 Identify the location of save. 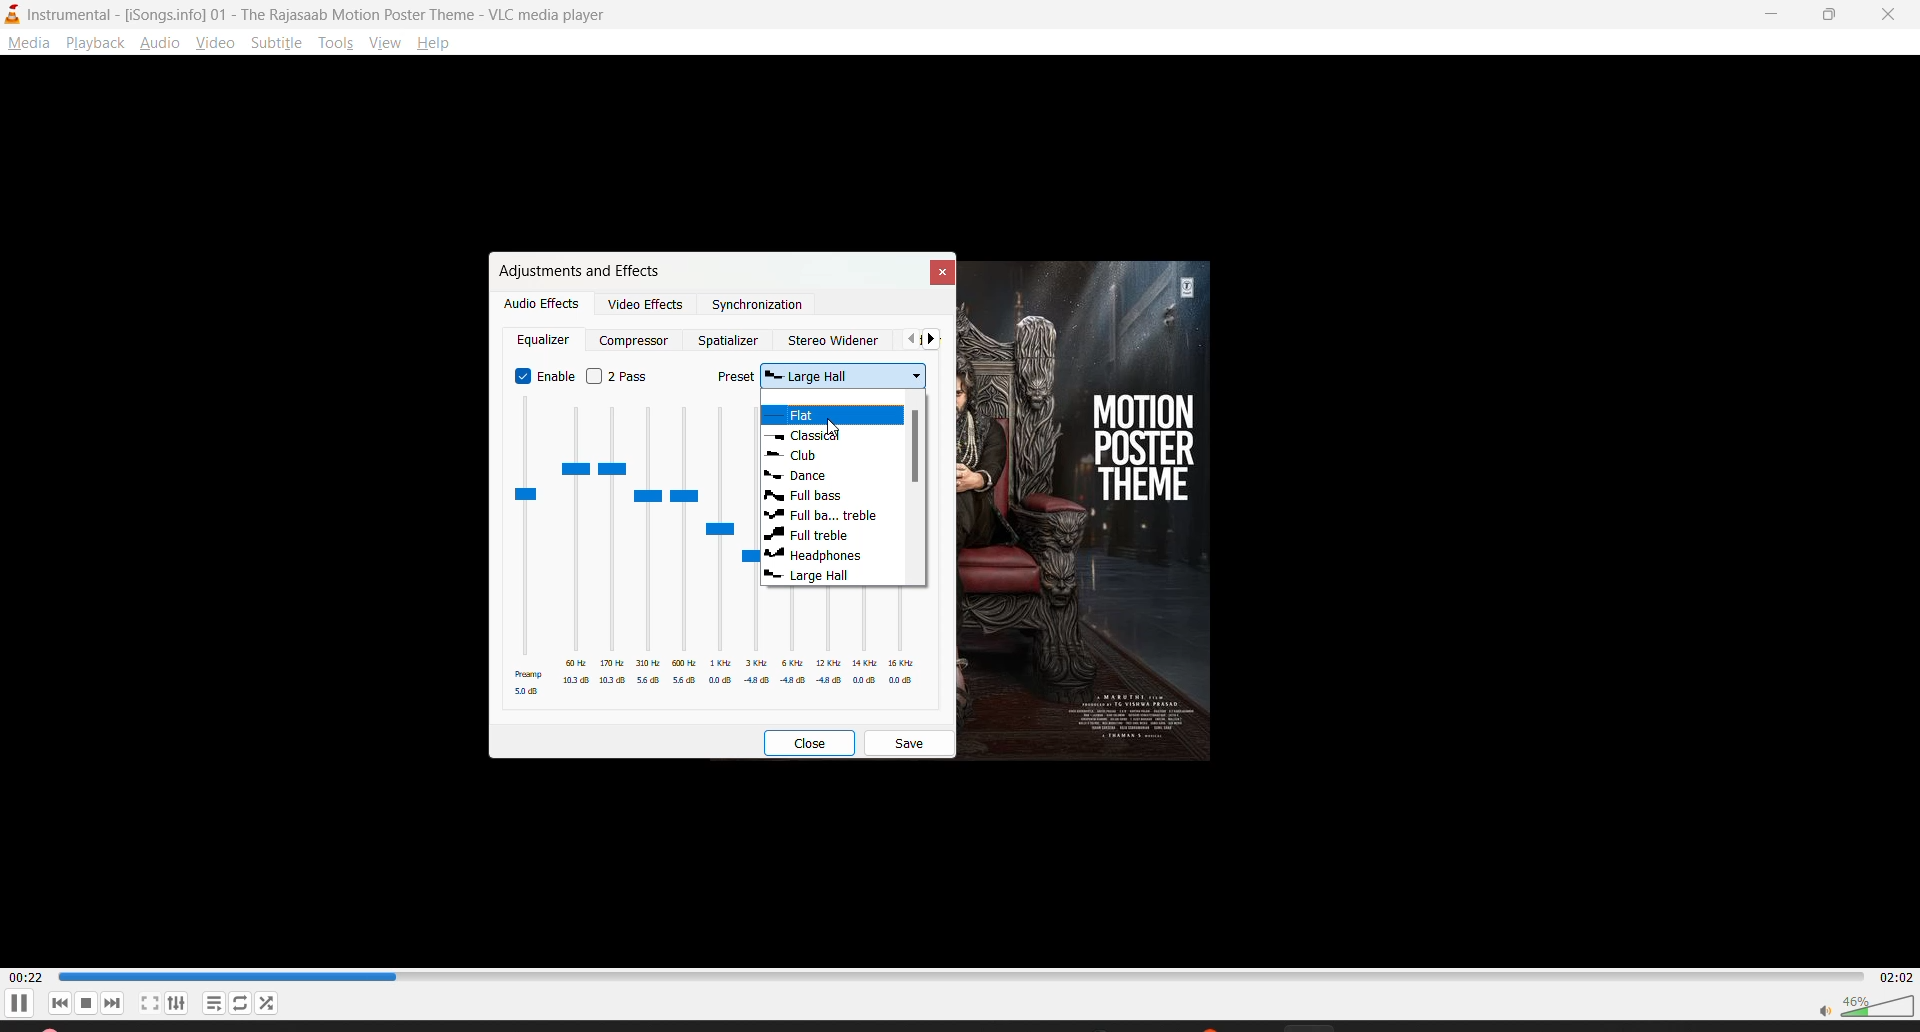
(912, 742).